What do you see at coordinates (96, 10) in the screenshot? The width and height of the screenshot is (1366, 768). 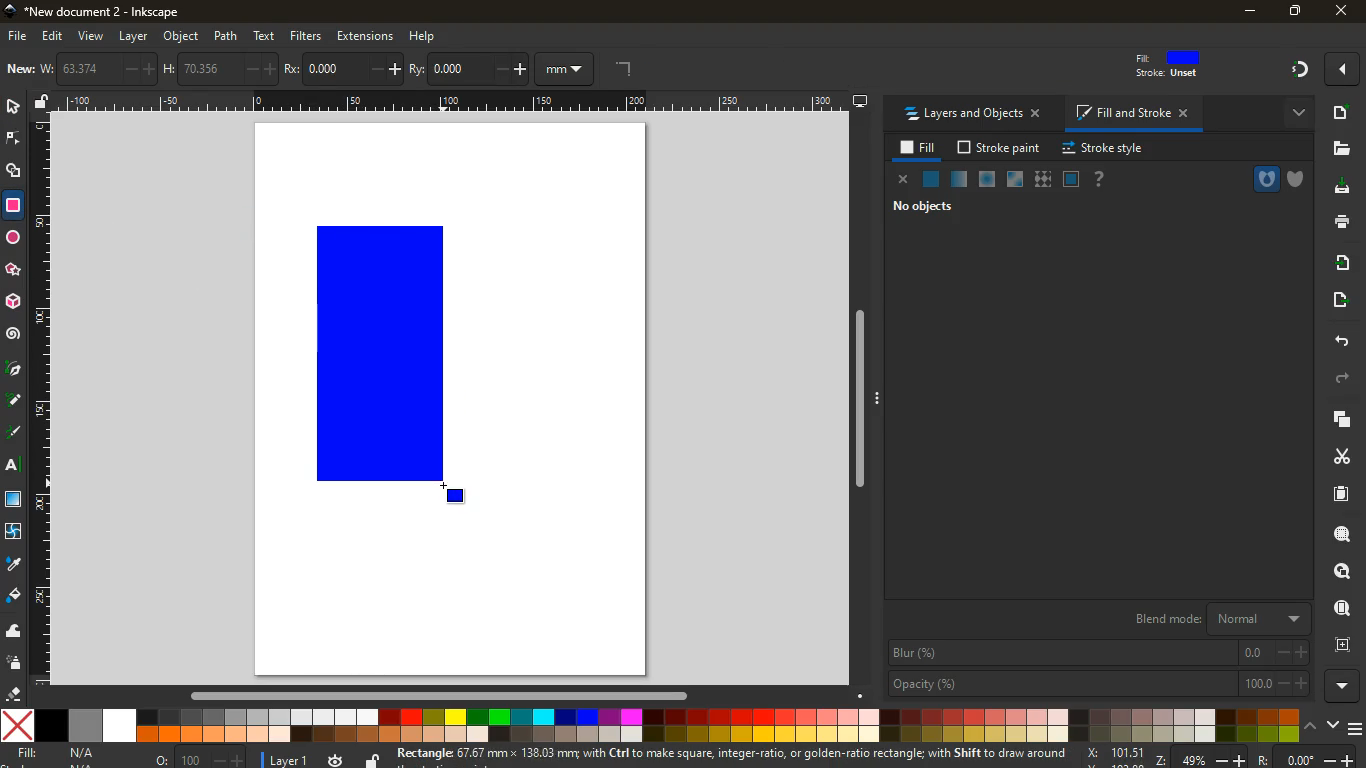 I see `inkscape` at bounding box center [96, 10].